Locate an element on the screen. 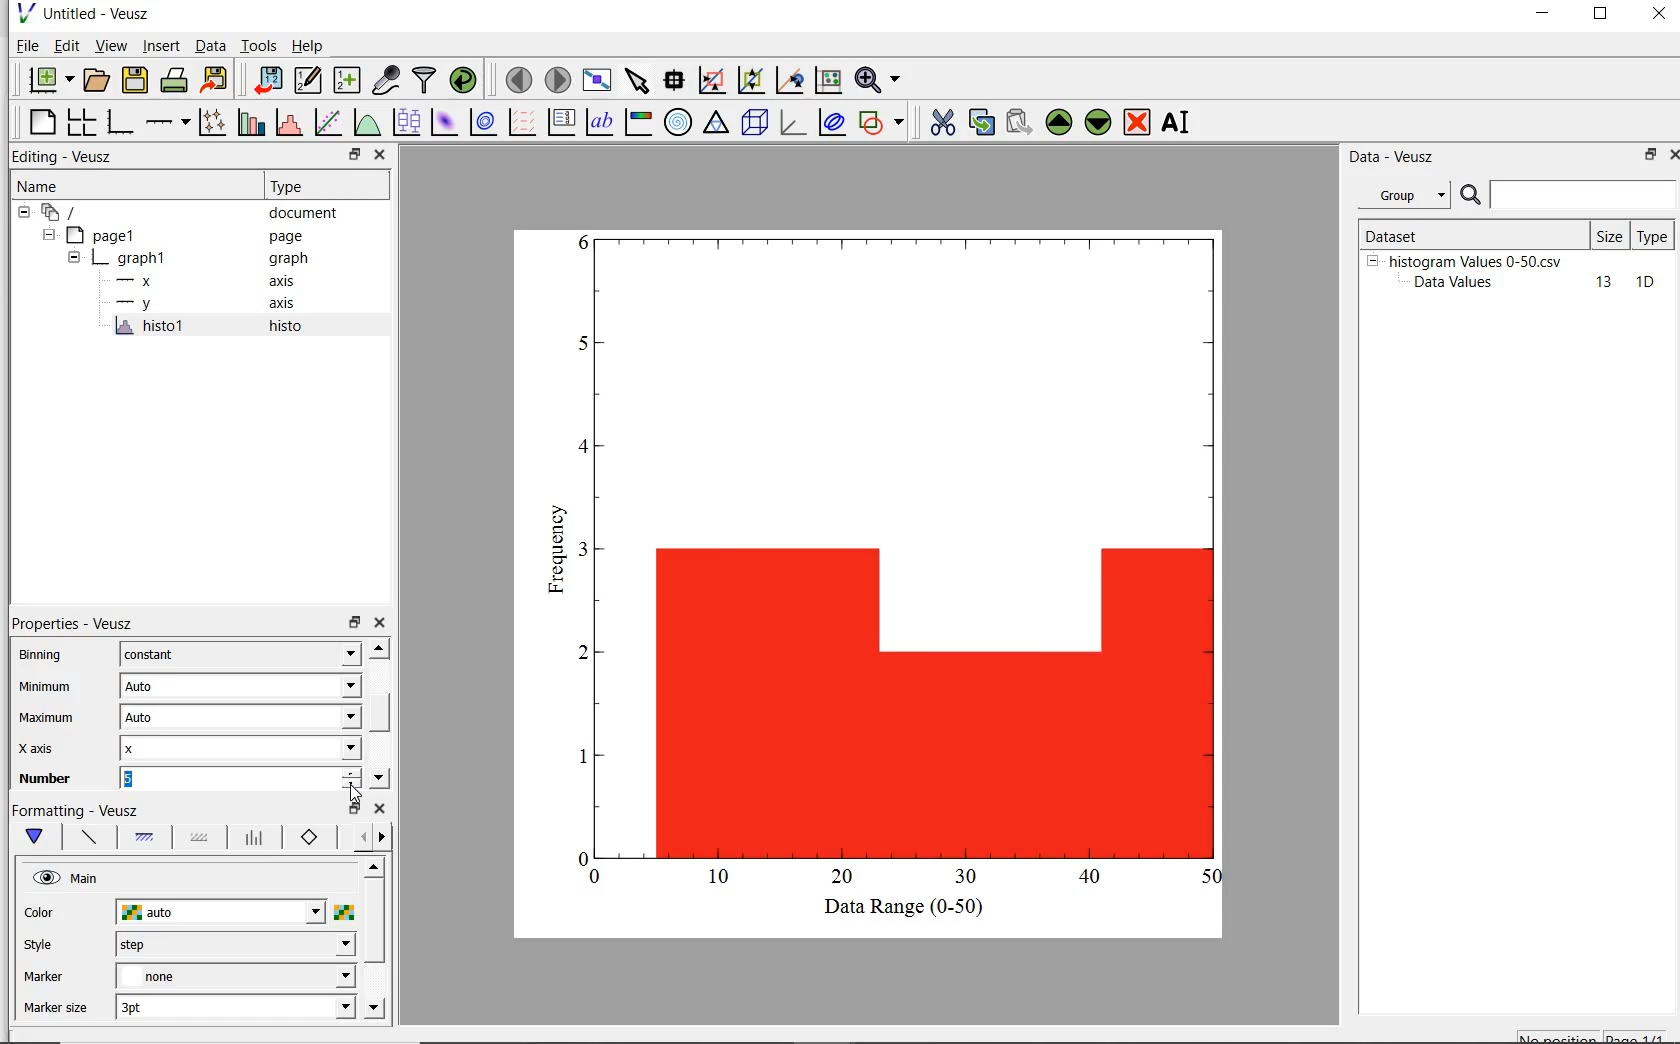 The image size is (1680, 1044). Properties - Veusz is located at coordinates (71, 622).